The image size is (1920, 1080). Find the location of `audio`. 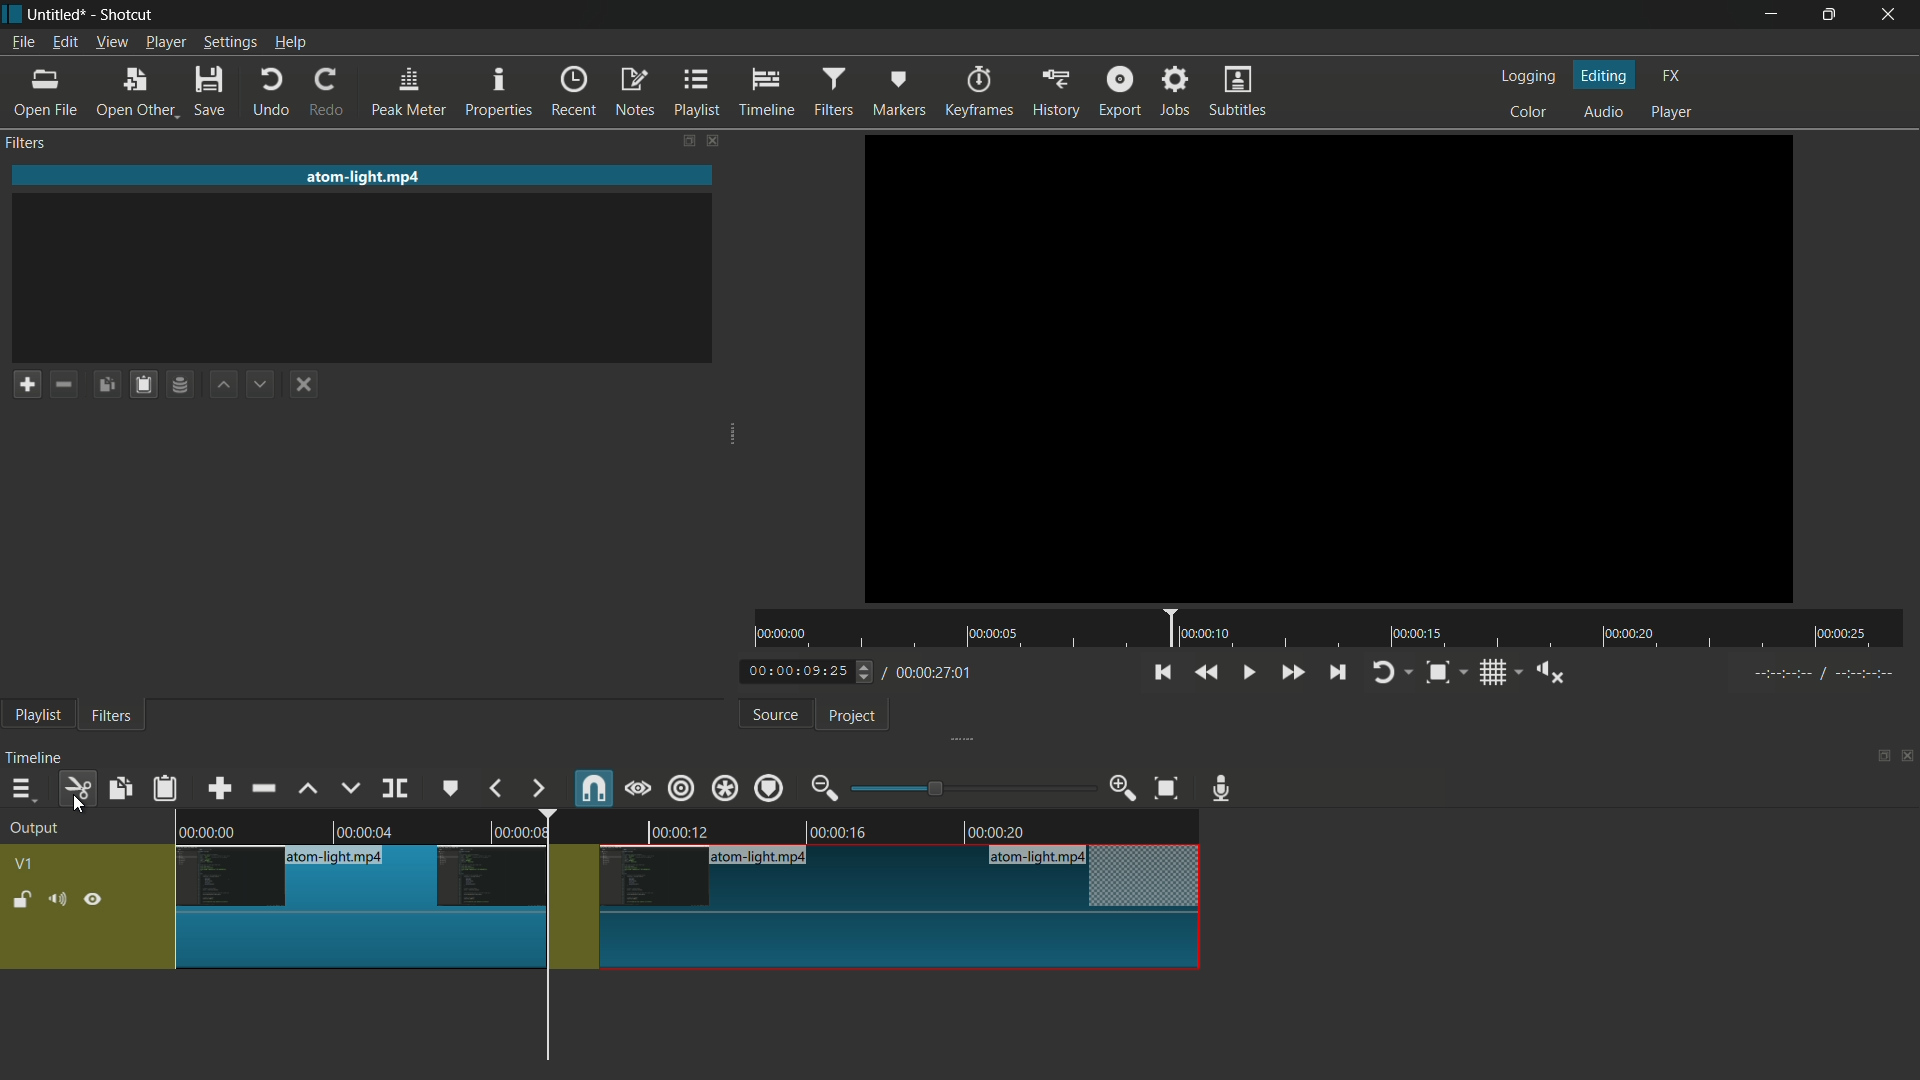

audio is located at coordinates (1605, 111).